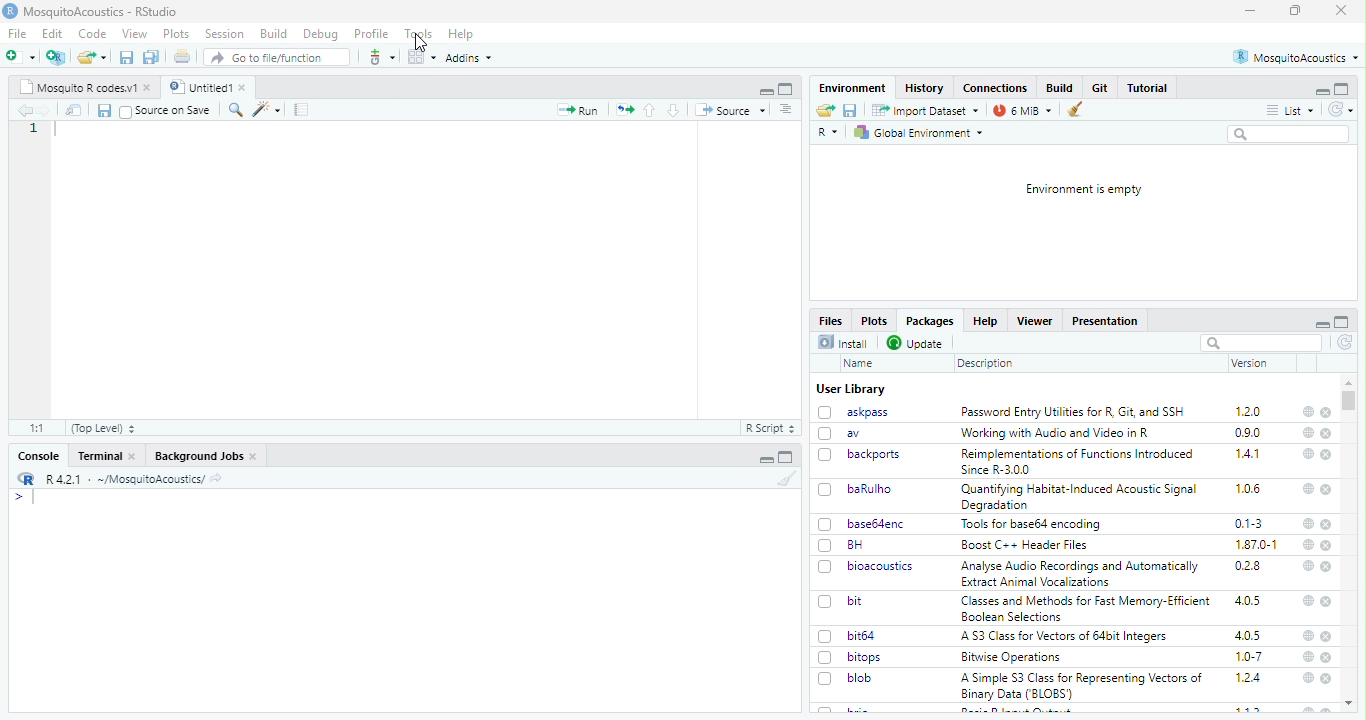 The width and height of the screenshot is (1366, 720). What do you see at coordinates (1257, 545) in the screenshot?
I see `1870-1` at bounding box center [1257, 545].